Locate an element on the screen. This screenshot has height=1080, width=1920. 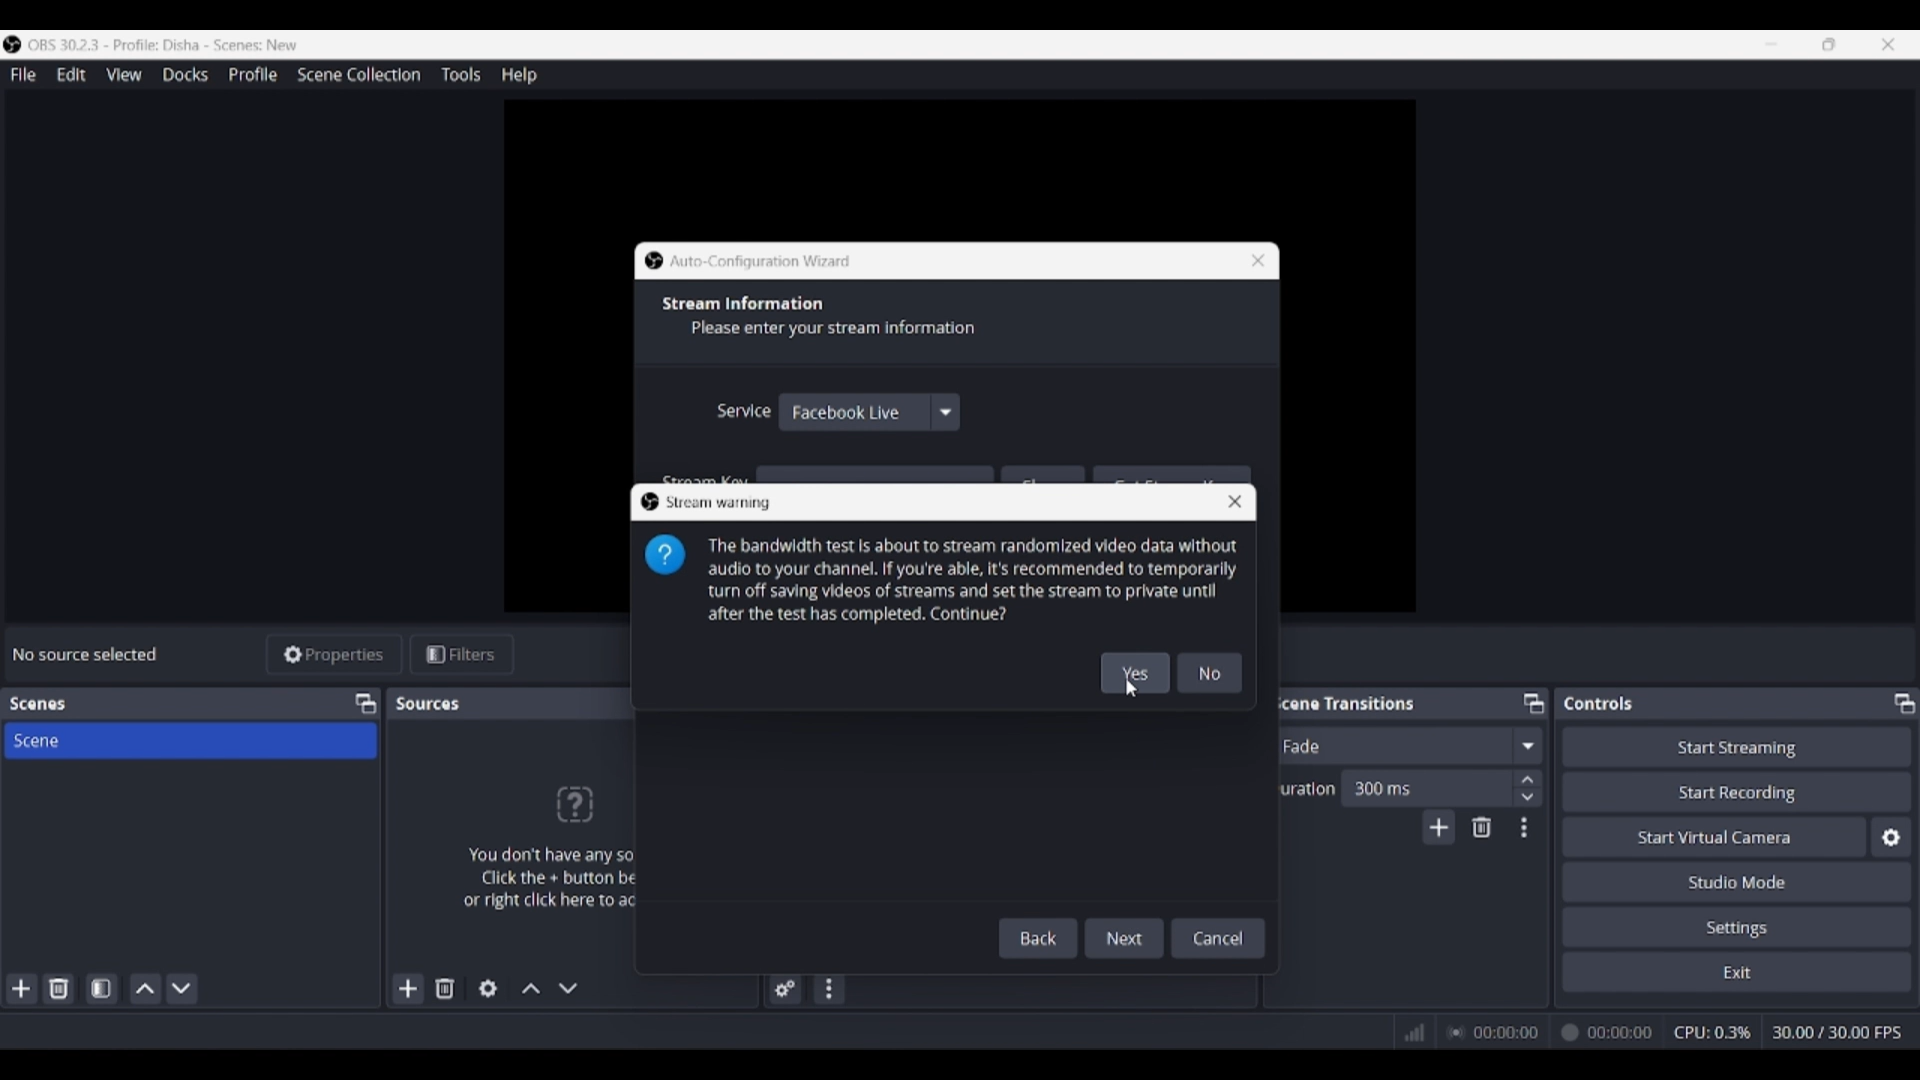
Source status is located at coordinates (88, 654).